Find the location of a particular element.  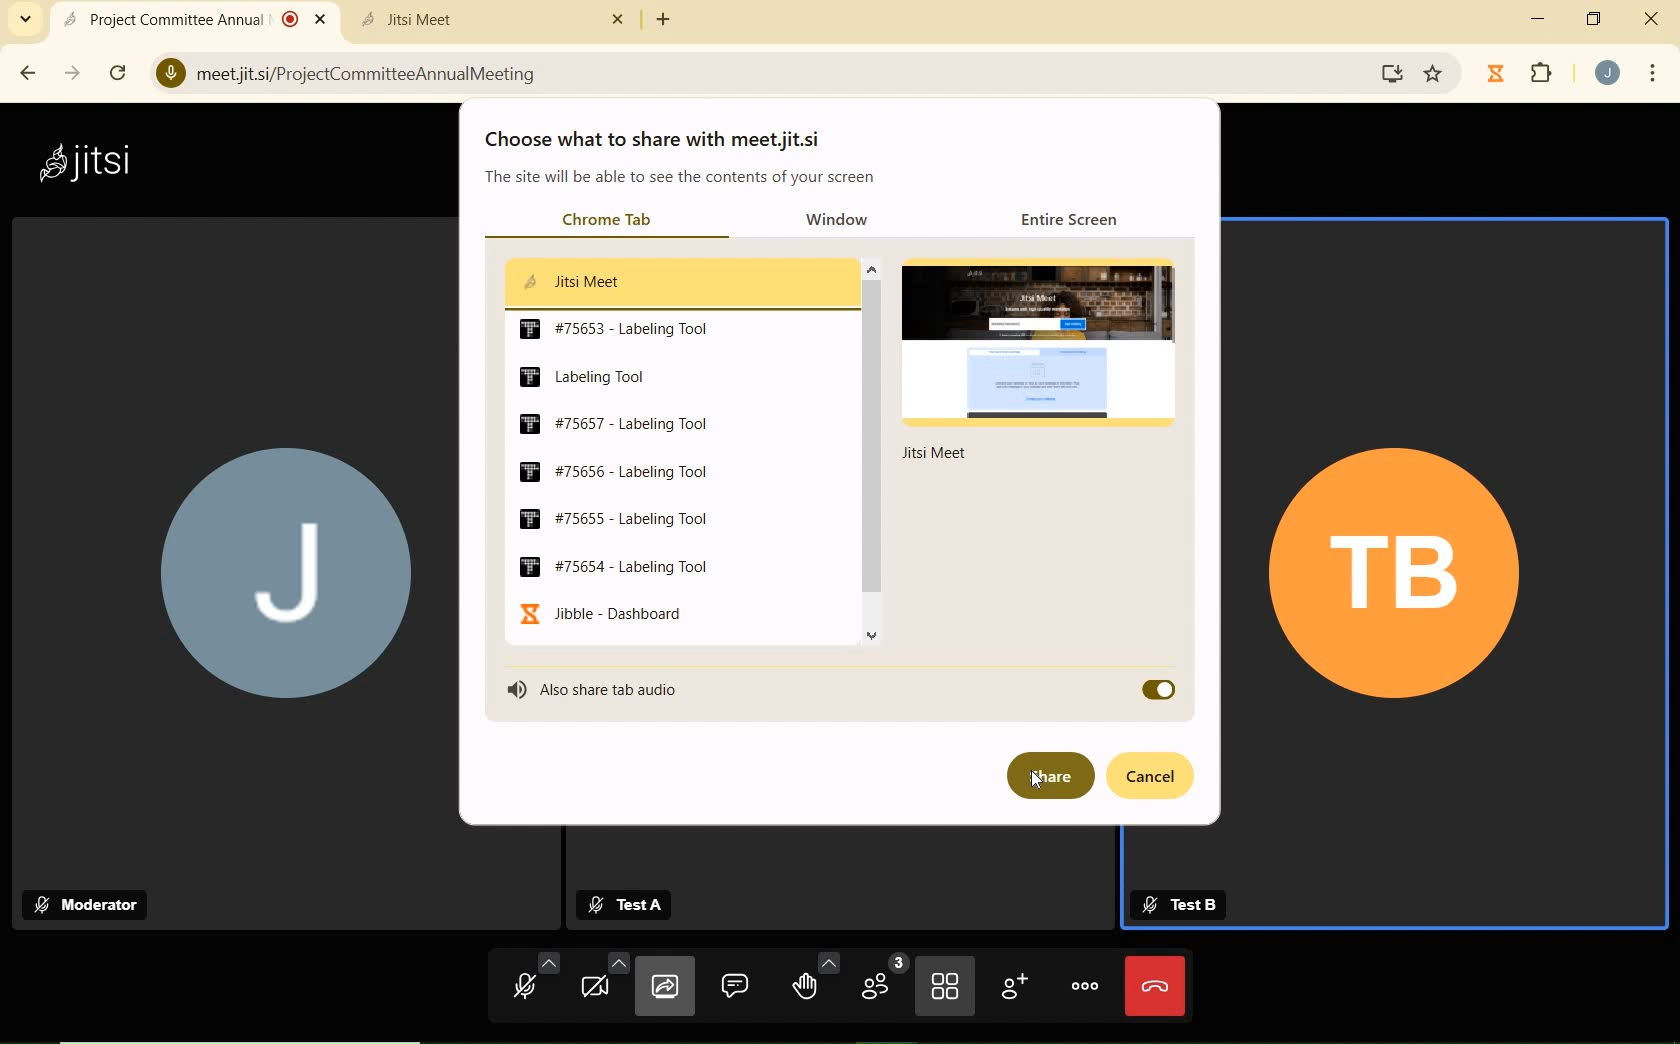

open chat is located at coordinates (737, 985).